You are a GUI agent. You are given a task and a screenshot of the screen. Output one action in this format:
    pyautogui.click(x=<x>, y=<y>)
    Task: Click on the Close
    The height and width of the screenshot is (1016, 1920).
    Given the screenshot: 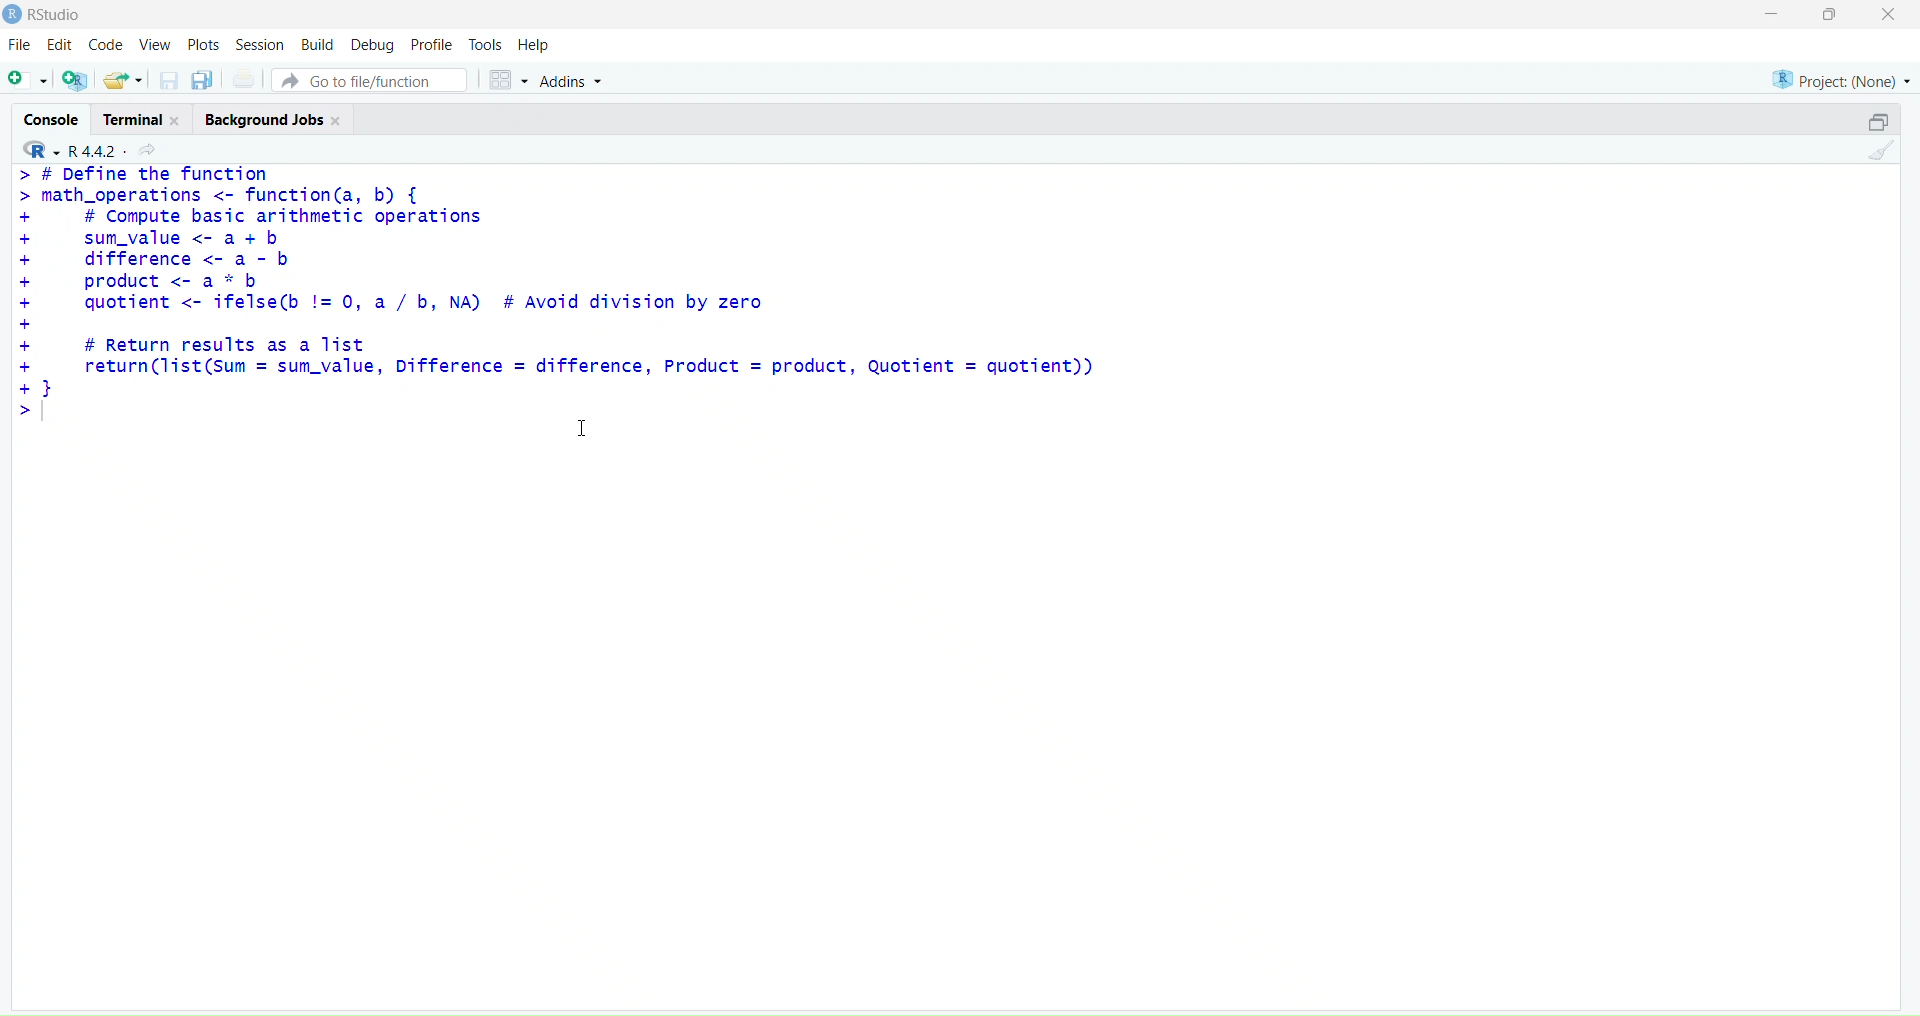 What is the action you would take?
    pyautogui.click(x=1885, y=15)
    